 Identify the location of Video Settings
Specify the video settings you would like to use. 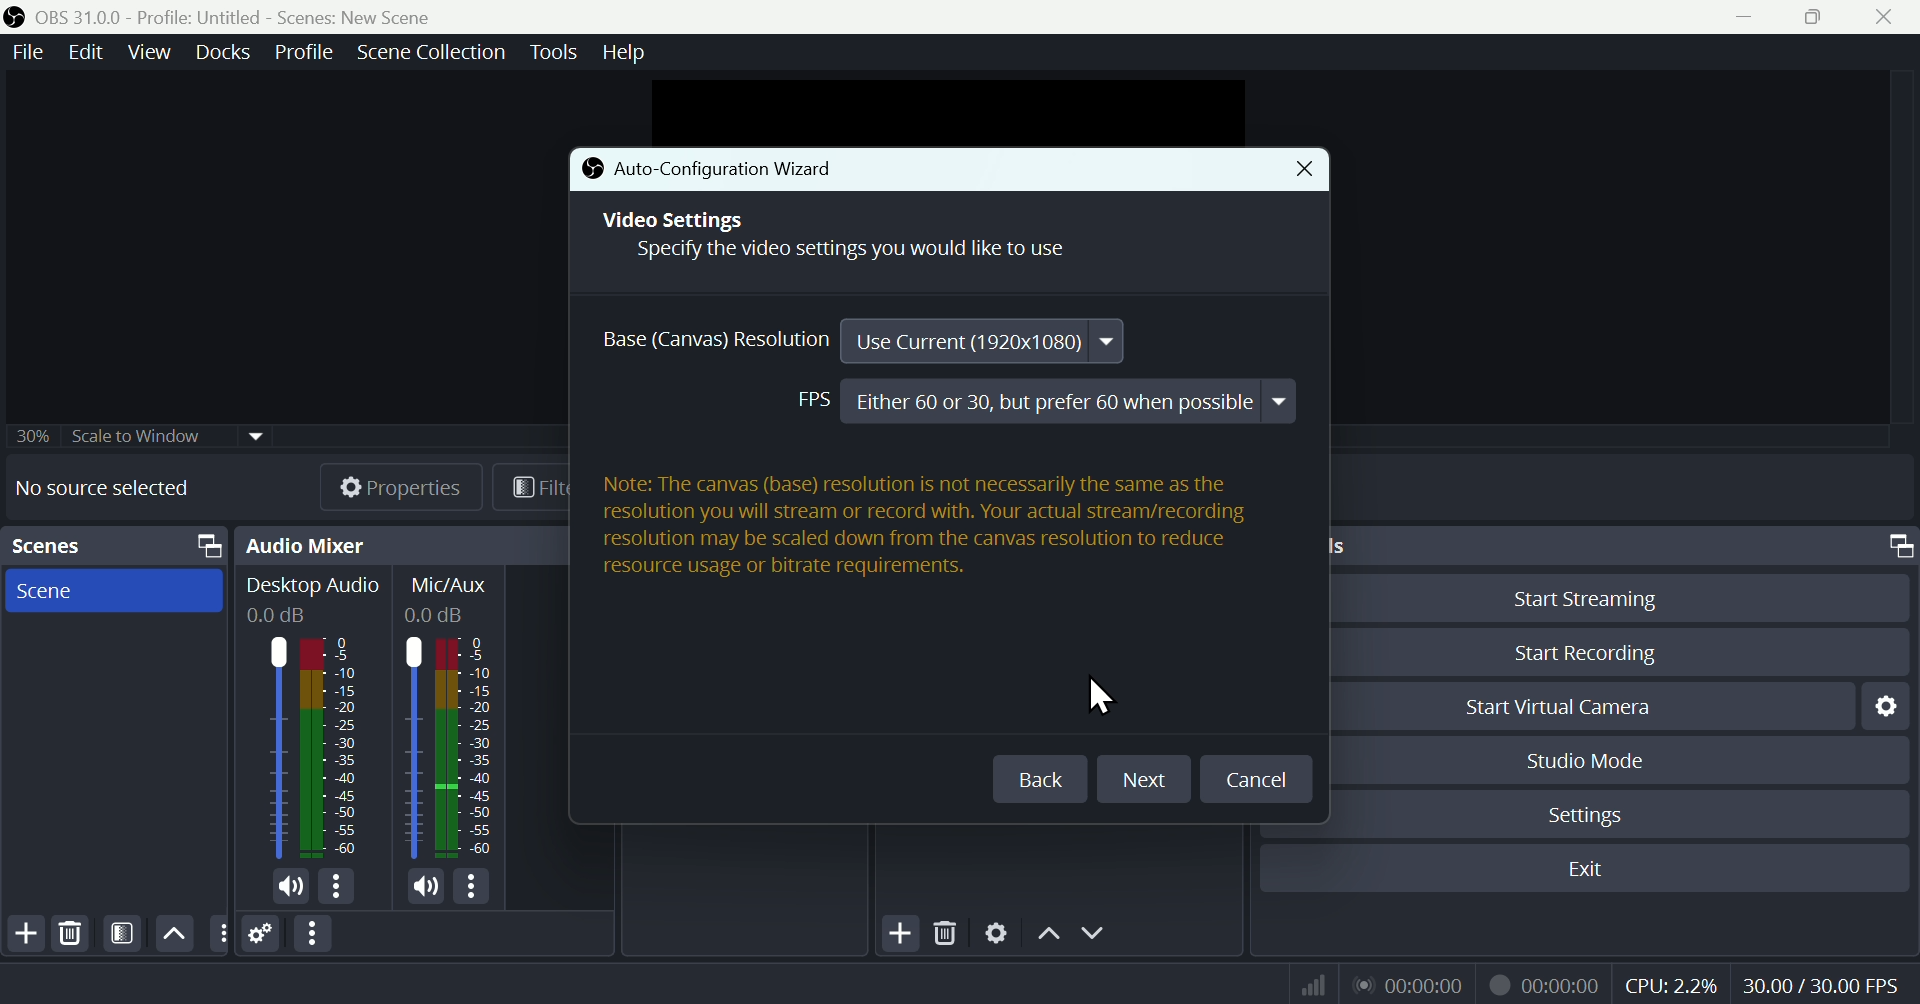
(847, 240).